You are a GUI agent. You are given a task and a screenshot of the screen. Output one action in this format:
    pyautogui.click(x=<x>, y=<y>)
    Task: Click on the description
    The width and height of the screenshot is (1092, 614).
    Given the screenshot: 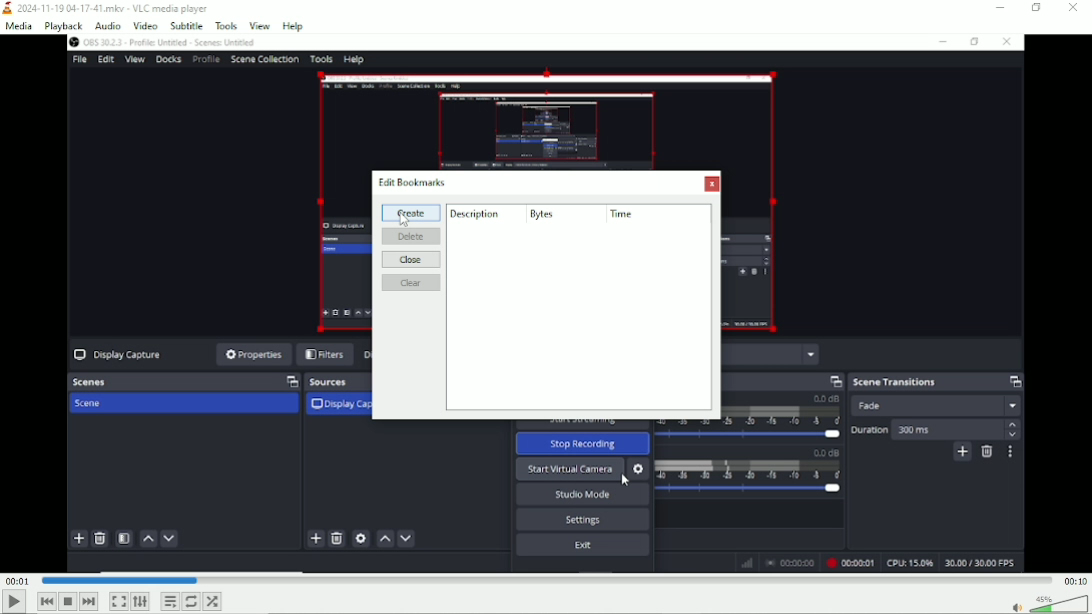 What is the action you would take?
    pyautogui.click(x=474, y=212)
    